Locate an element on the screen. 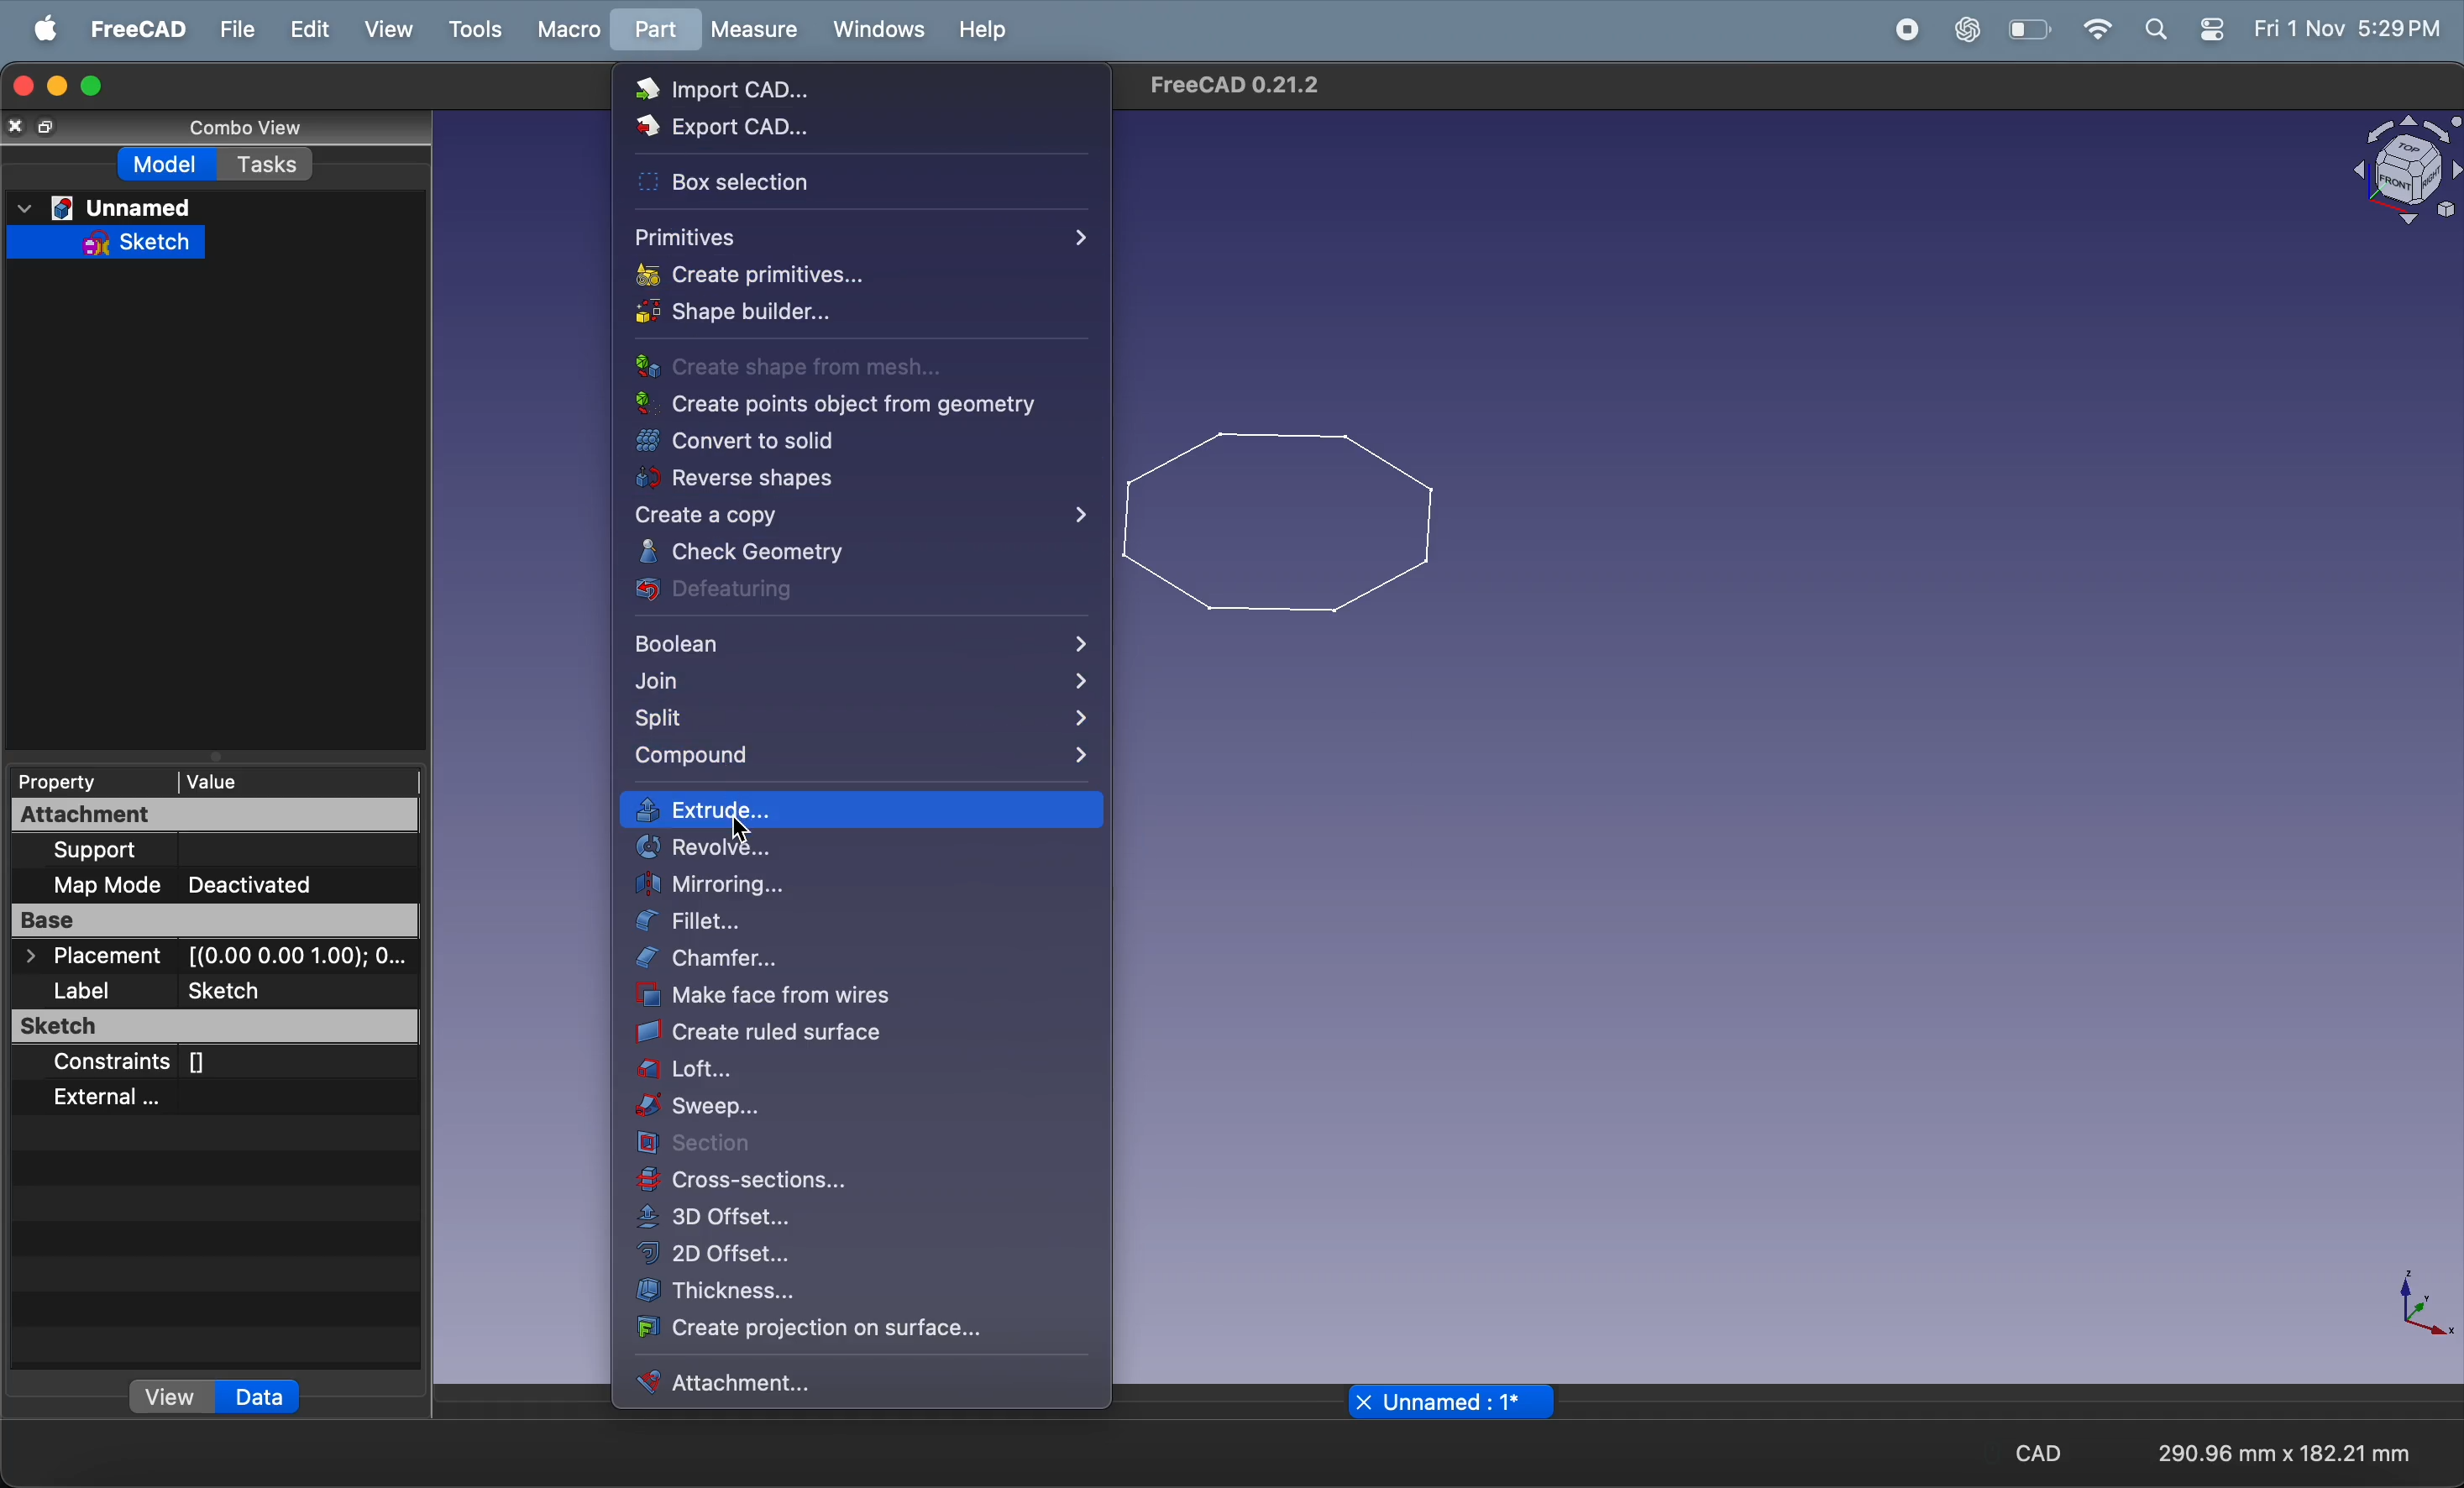 The height and width of the screenshot is (1488, 2464). tools is located at coordinates (472, 29).